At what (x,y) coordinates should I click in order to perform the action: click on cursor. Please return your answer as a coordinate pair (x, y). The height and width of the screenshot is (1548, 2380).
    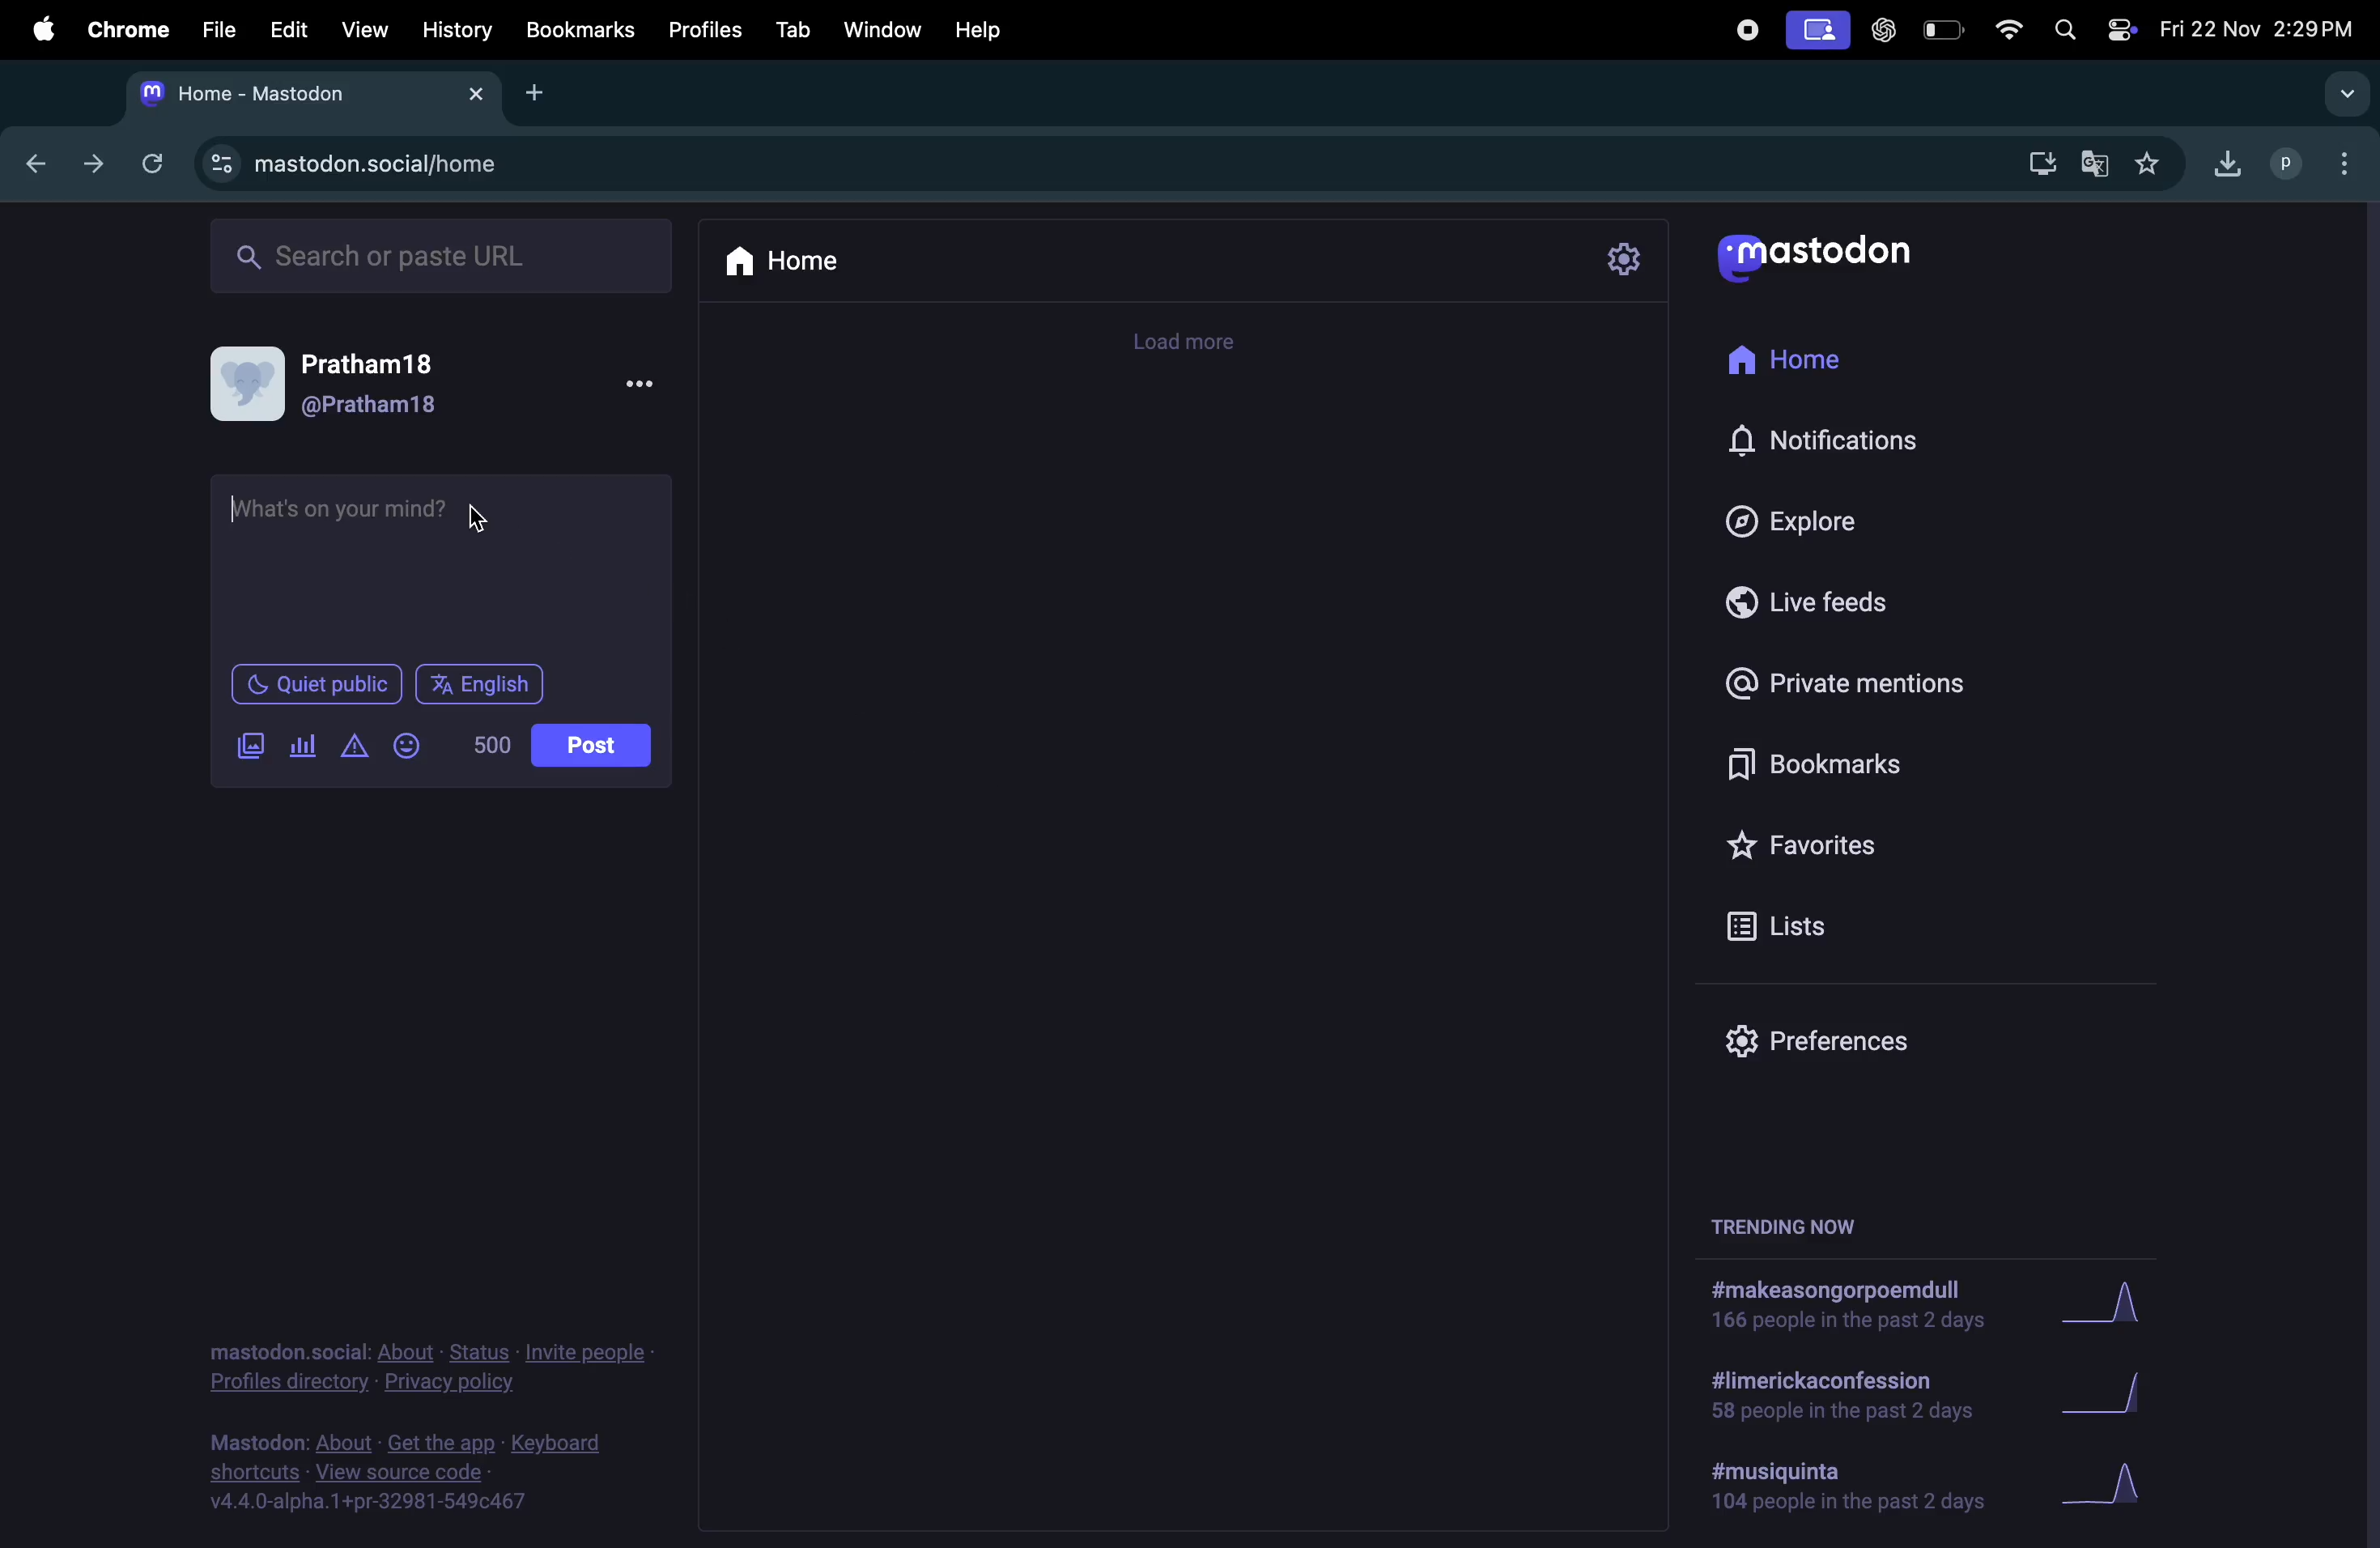
    Looking at the image, I should click on (485, 523).